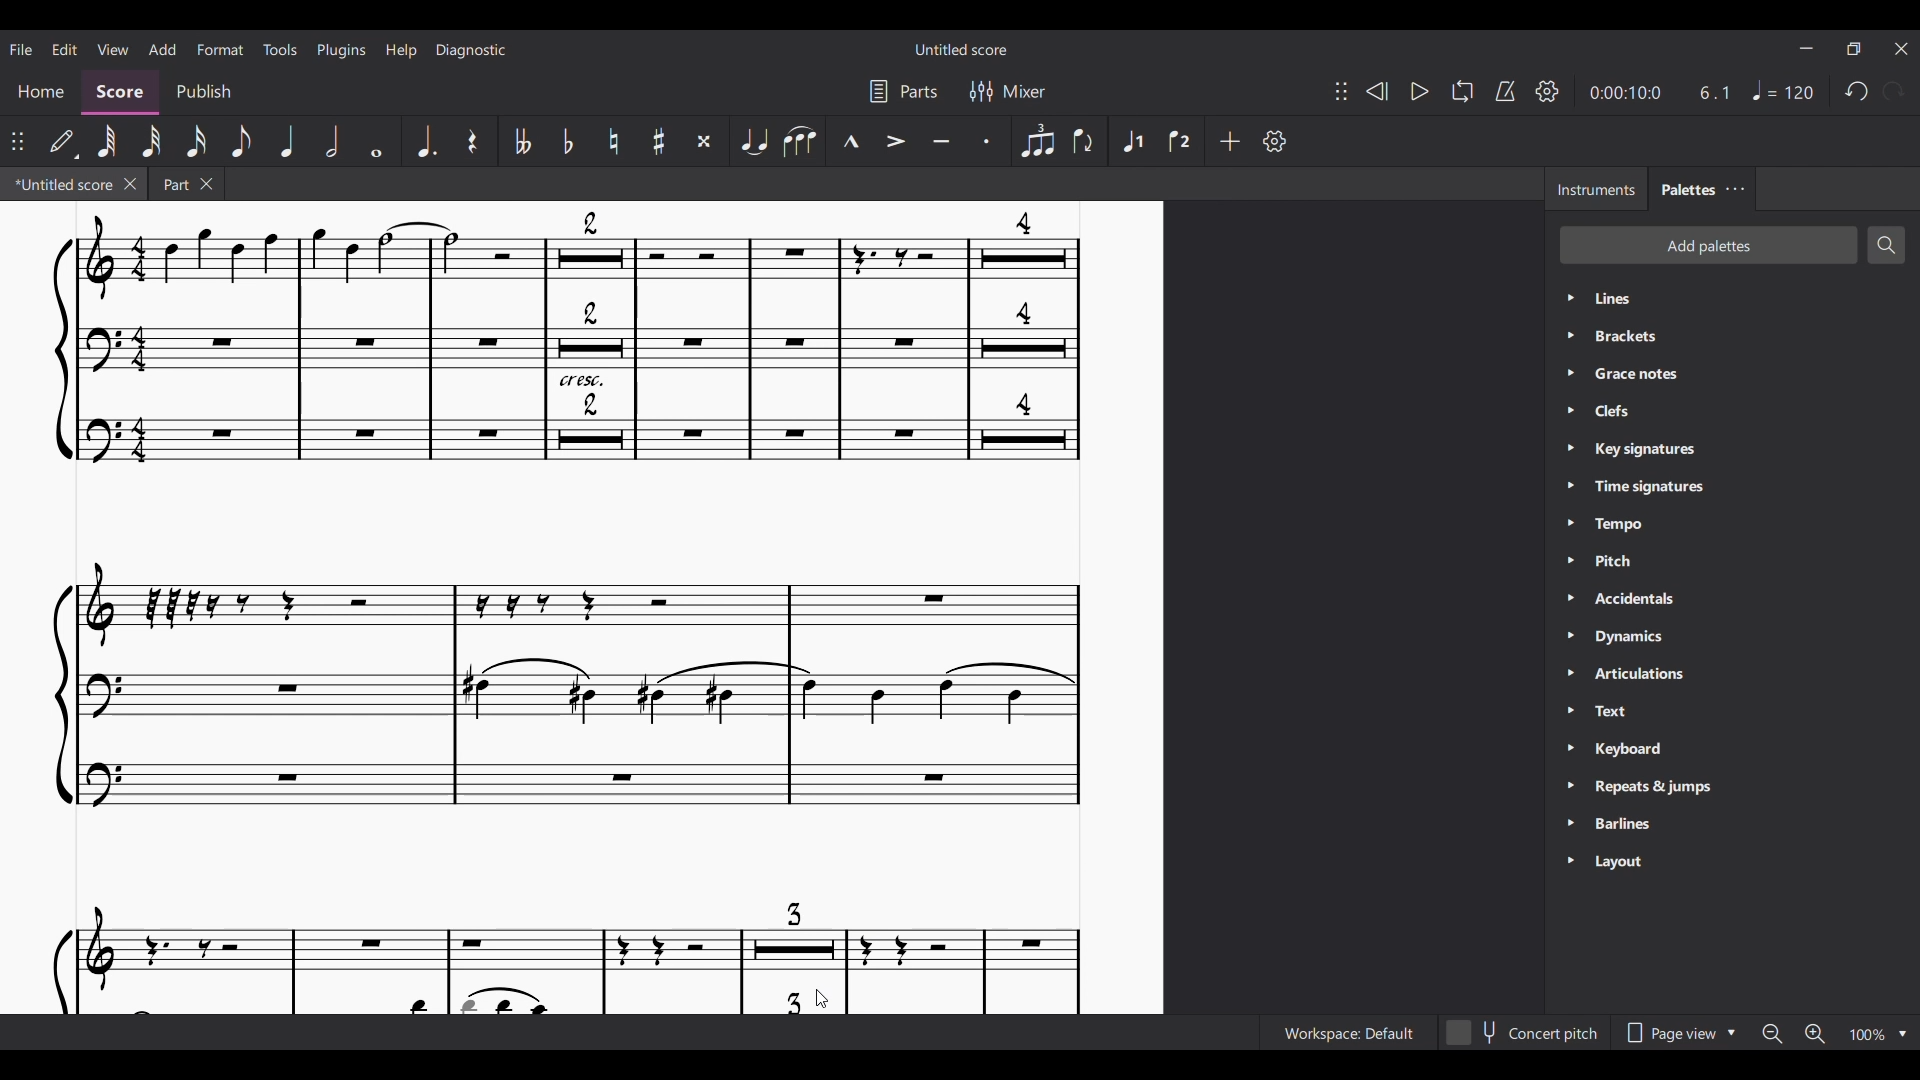 This screenshot has height=1080, width=1920. I want to click on Current tab highlighted, so click(61, 184).